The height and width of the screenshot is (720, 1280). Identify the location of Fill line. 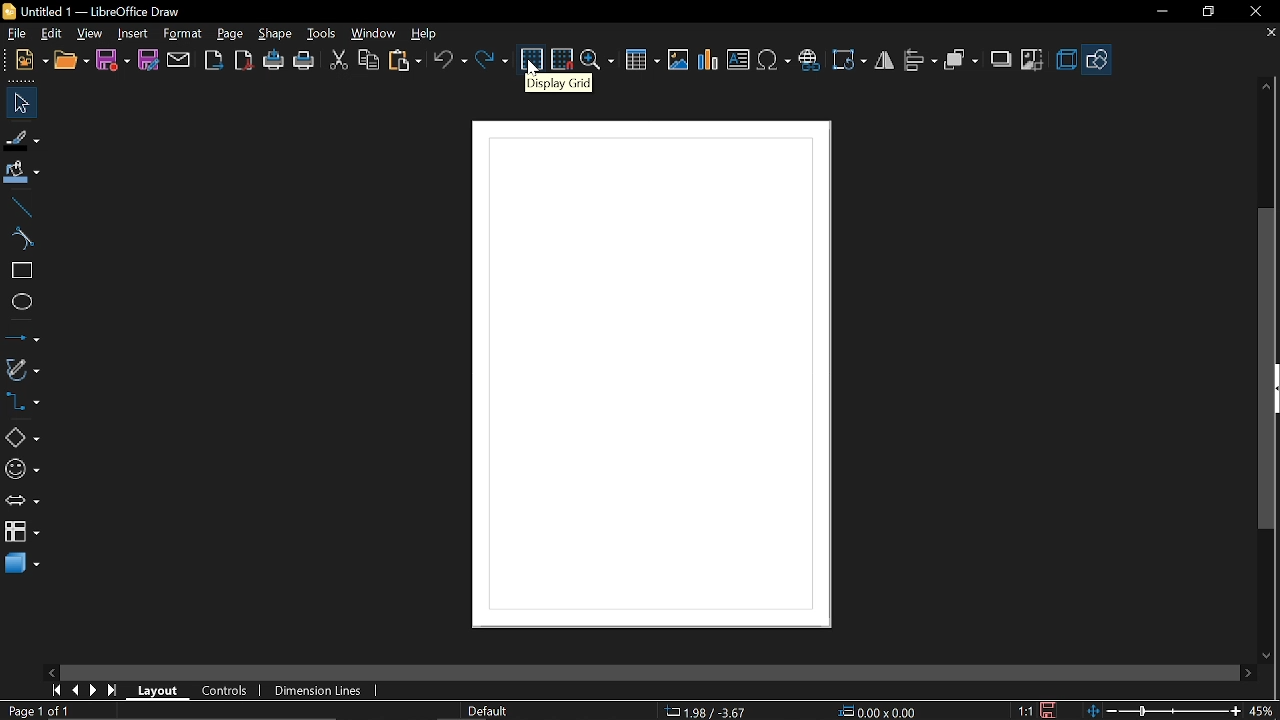
(22, 139).